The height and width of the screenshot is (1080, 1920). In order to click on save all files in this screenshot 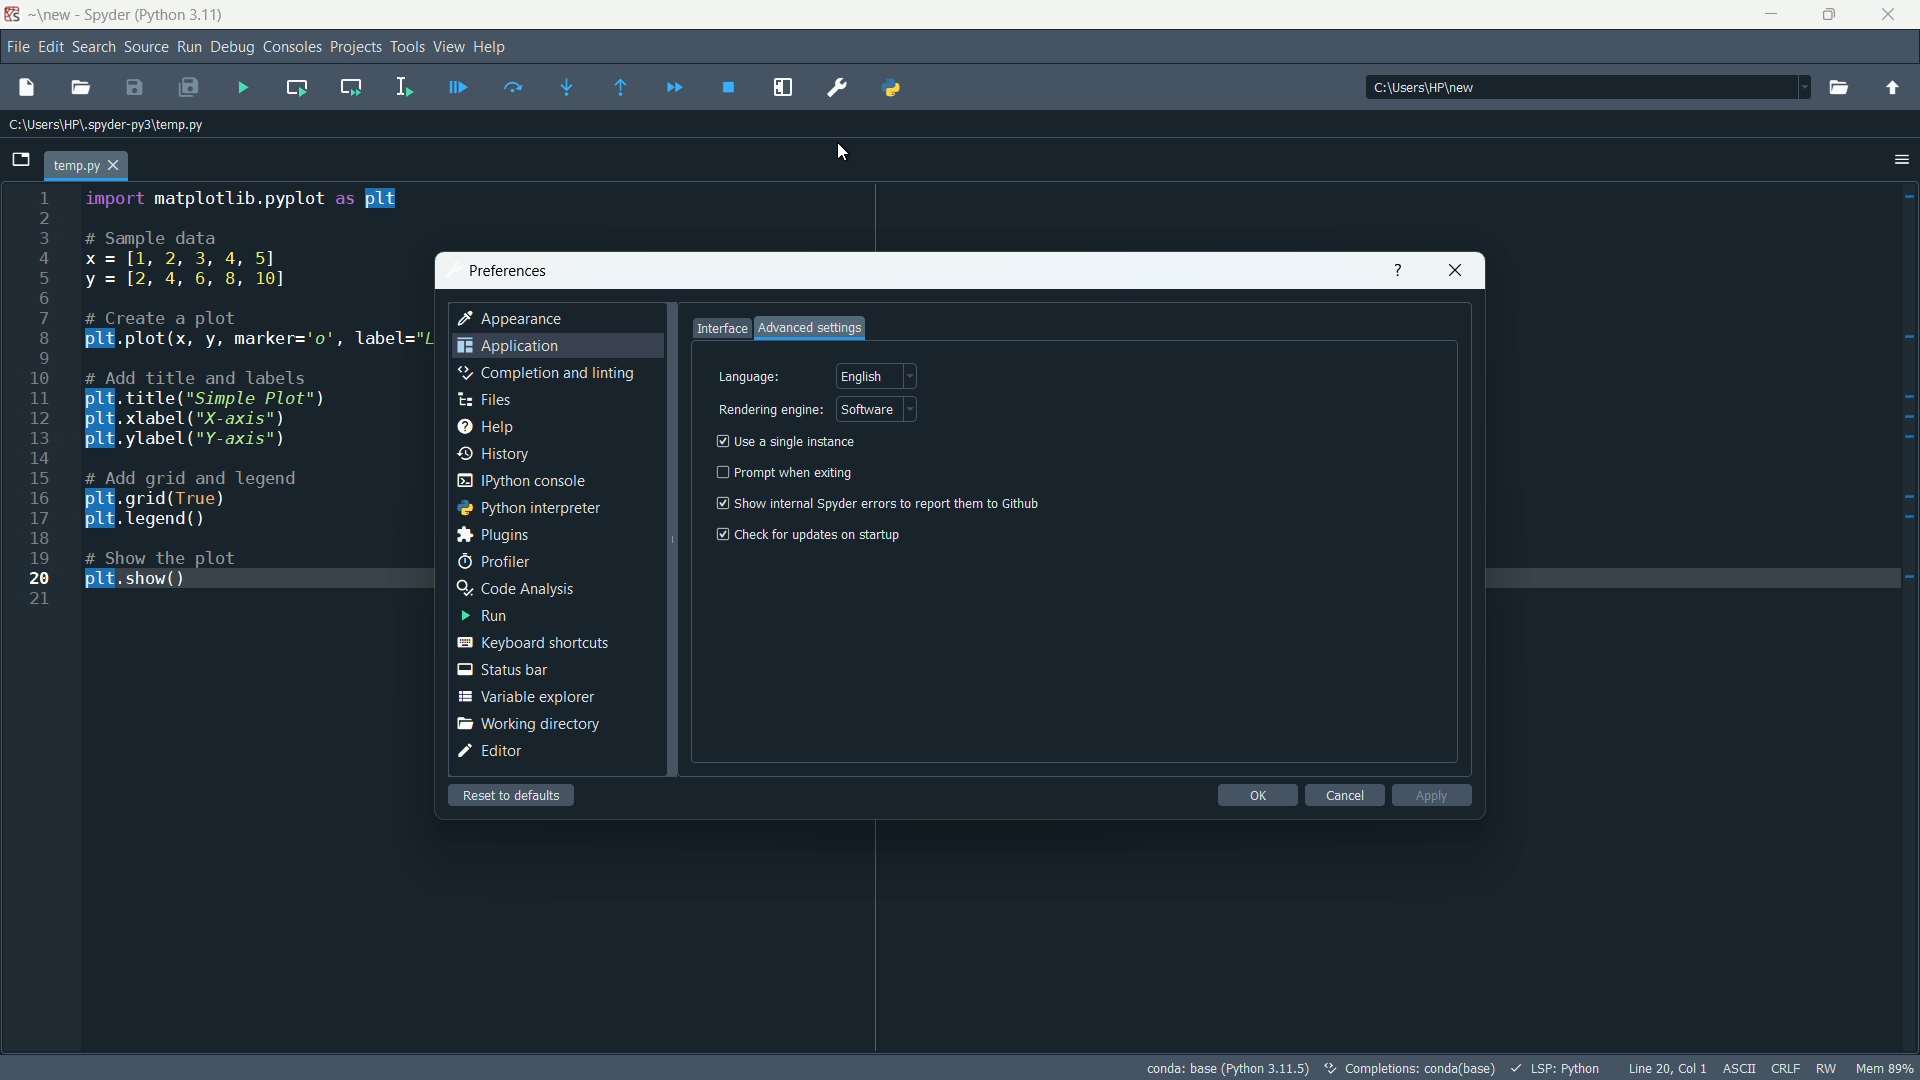, I will do `click(187, 88)`.